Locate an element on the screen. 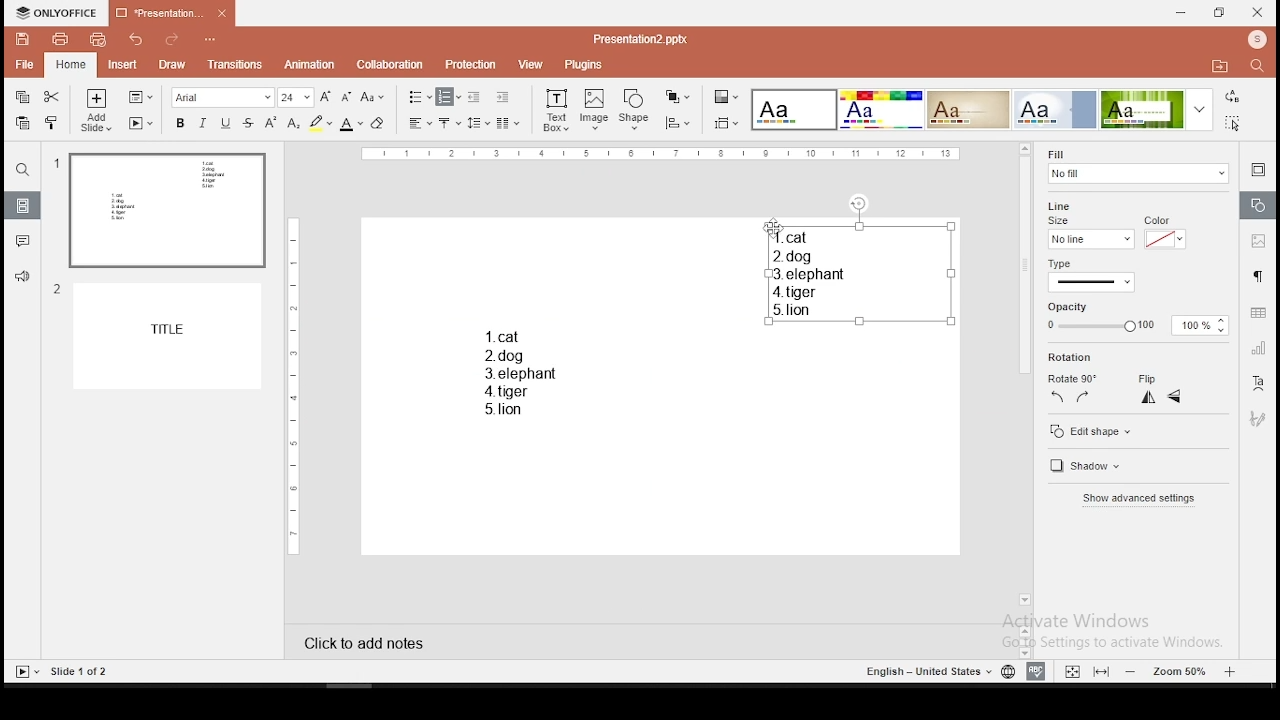 Image resolution: width=1280 pixels, height=720 pixels. change case is located at coordinates (372, 96).